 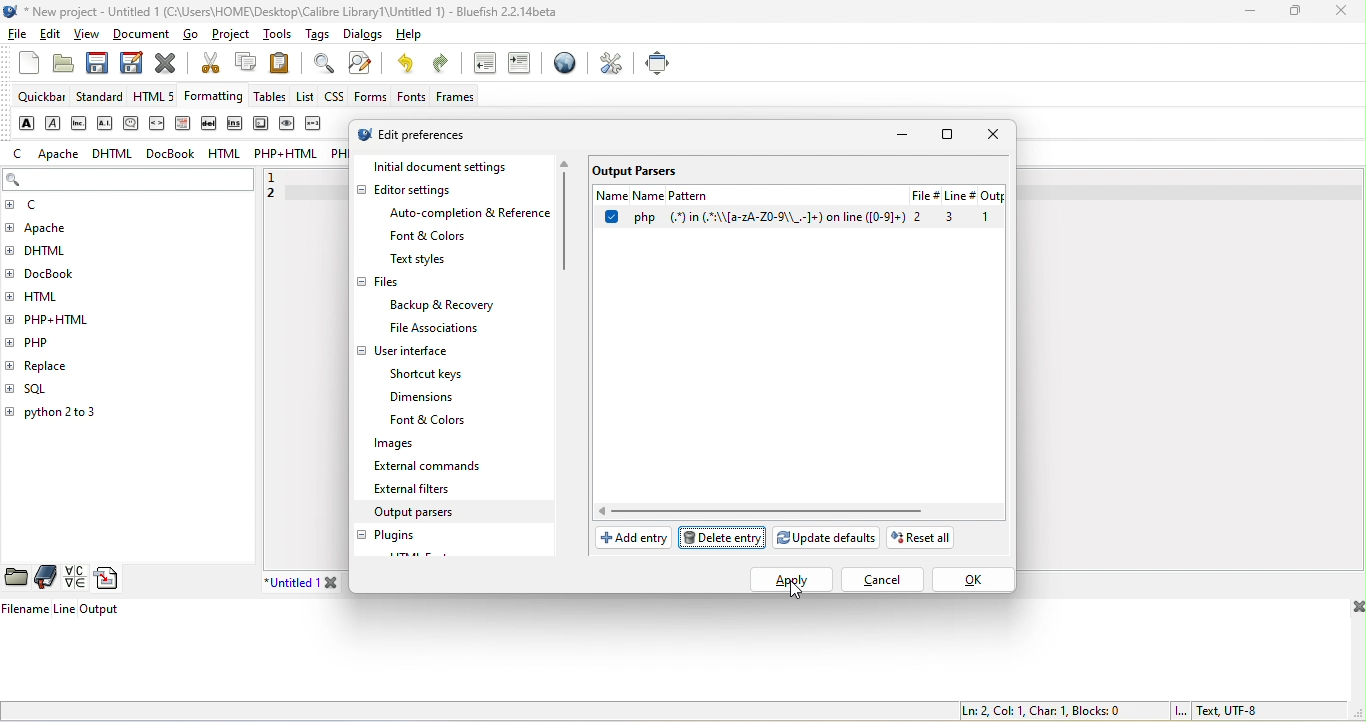 I want to click on close, so click(x=166, y=62).